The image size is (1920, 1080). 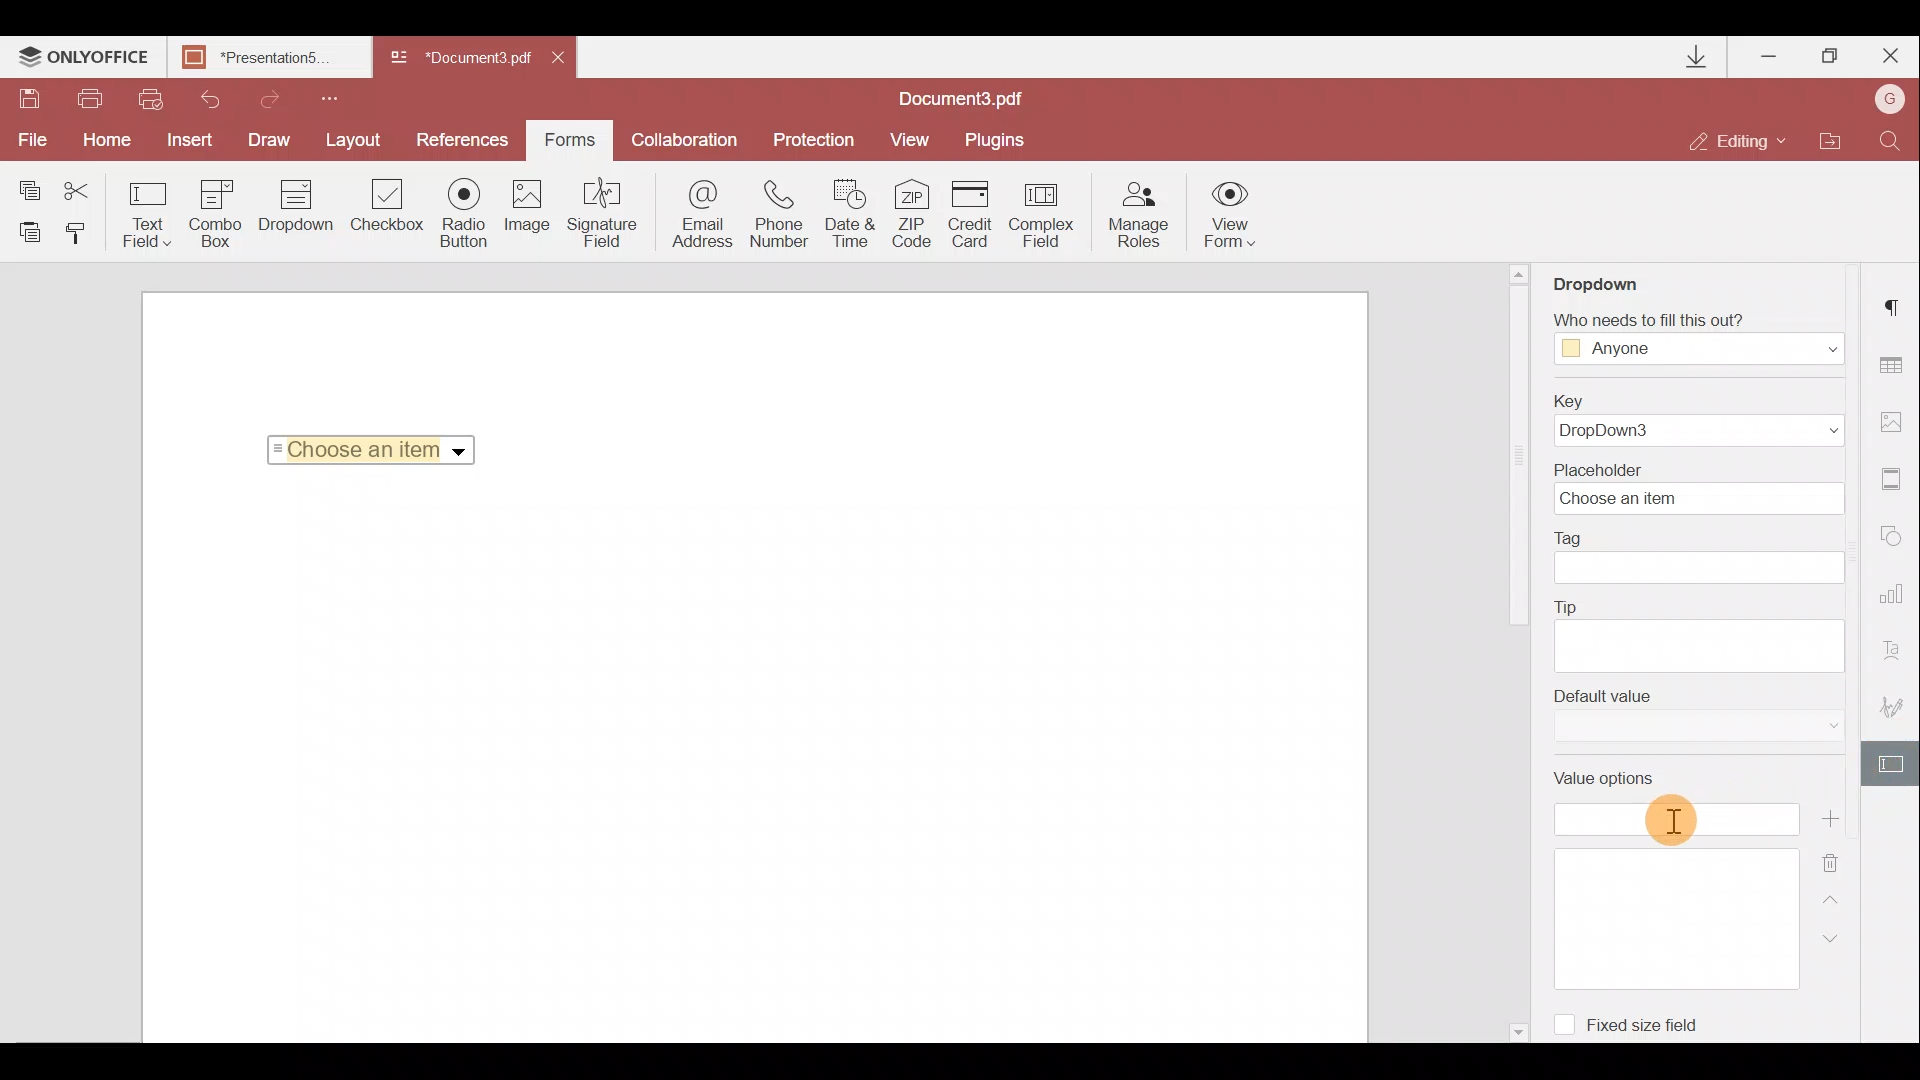 What do you see at coordinates (1669, 880) in the screenshot?
I see `Value options` at bounding box center [1669, 880].